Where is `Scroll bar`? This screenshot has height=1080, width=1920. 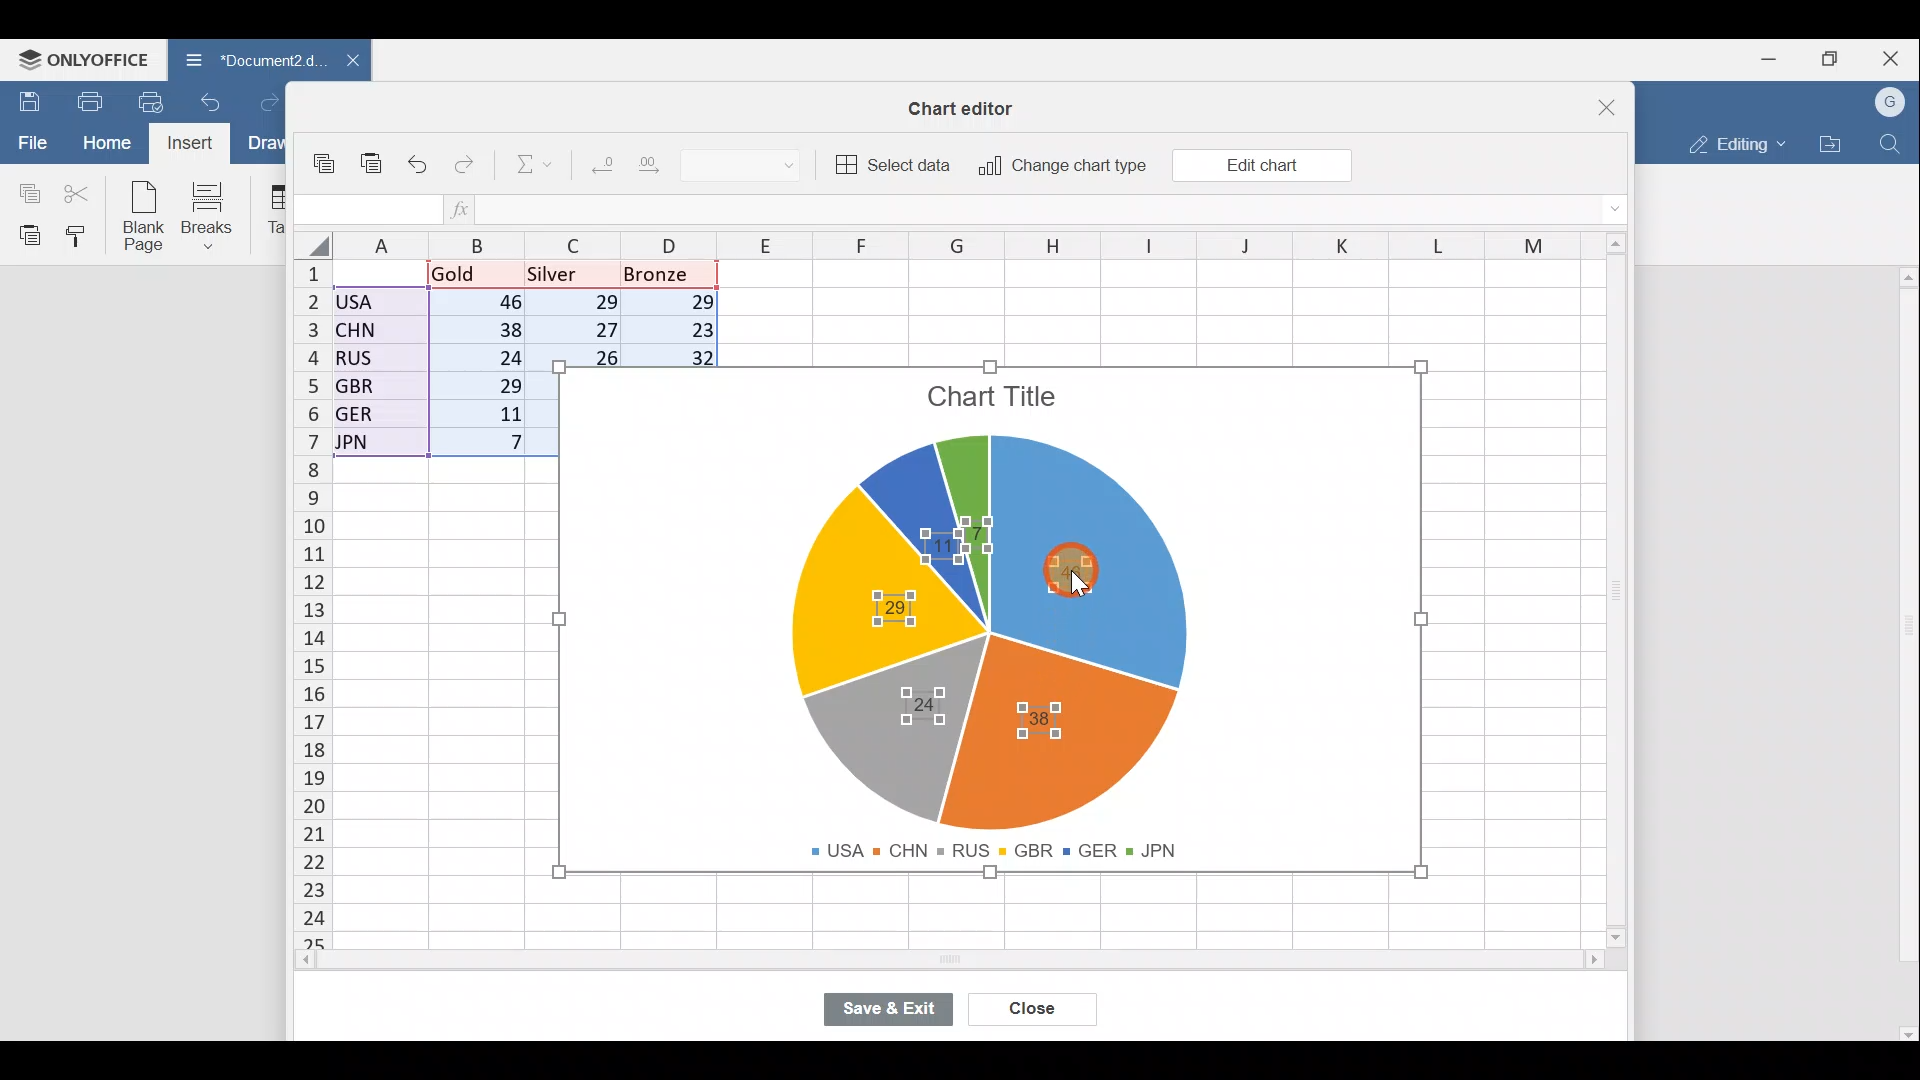
Scroll bar is located at coordinates (1624, 596).